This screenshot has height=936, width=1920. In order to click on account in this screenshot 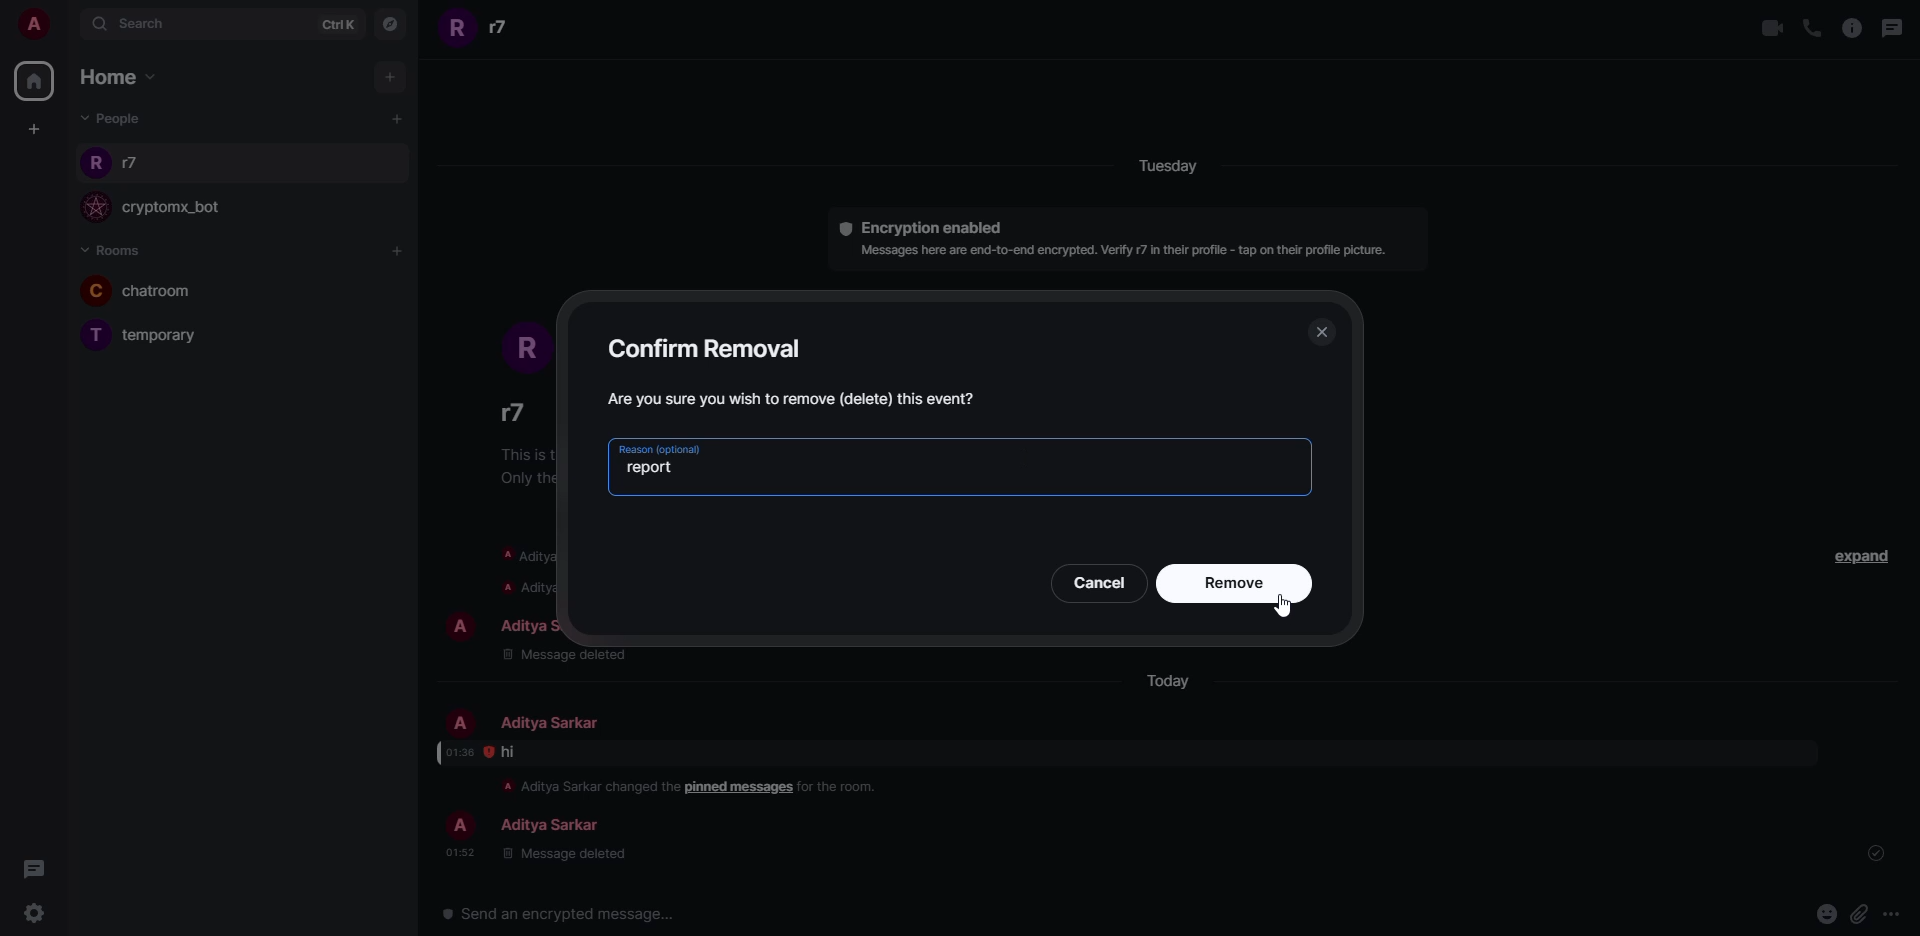, I will do `click(36, 25)`.